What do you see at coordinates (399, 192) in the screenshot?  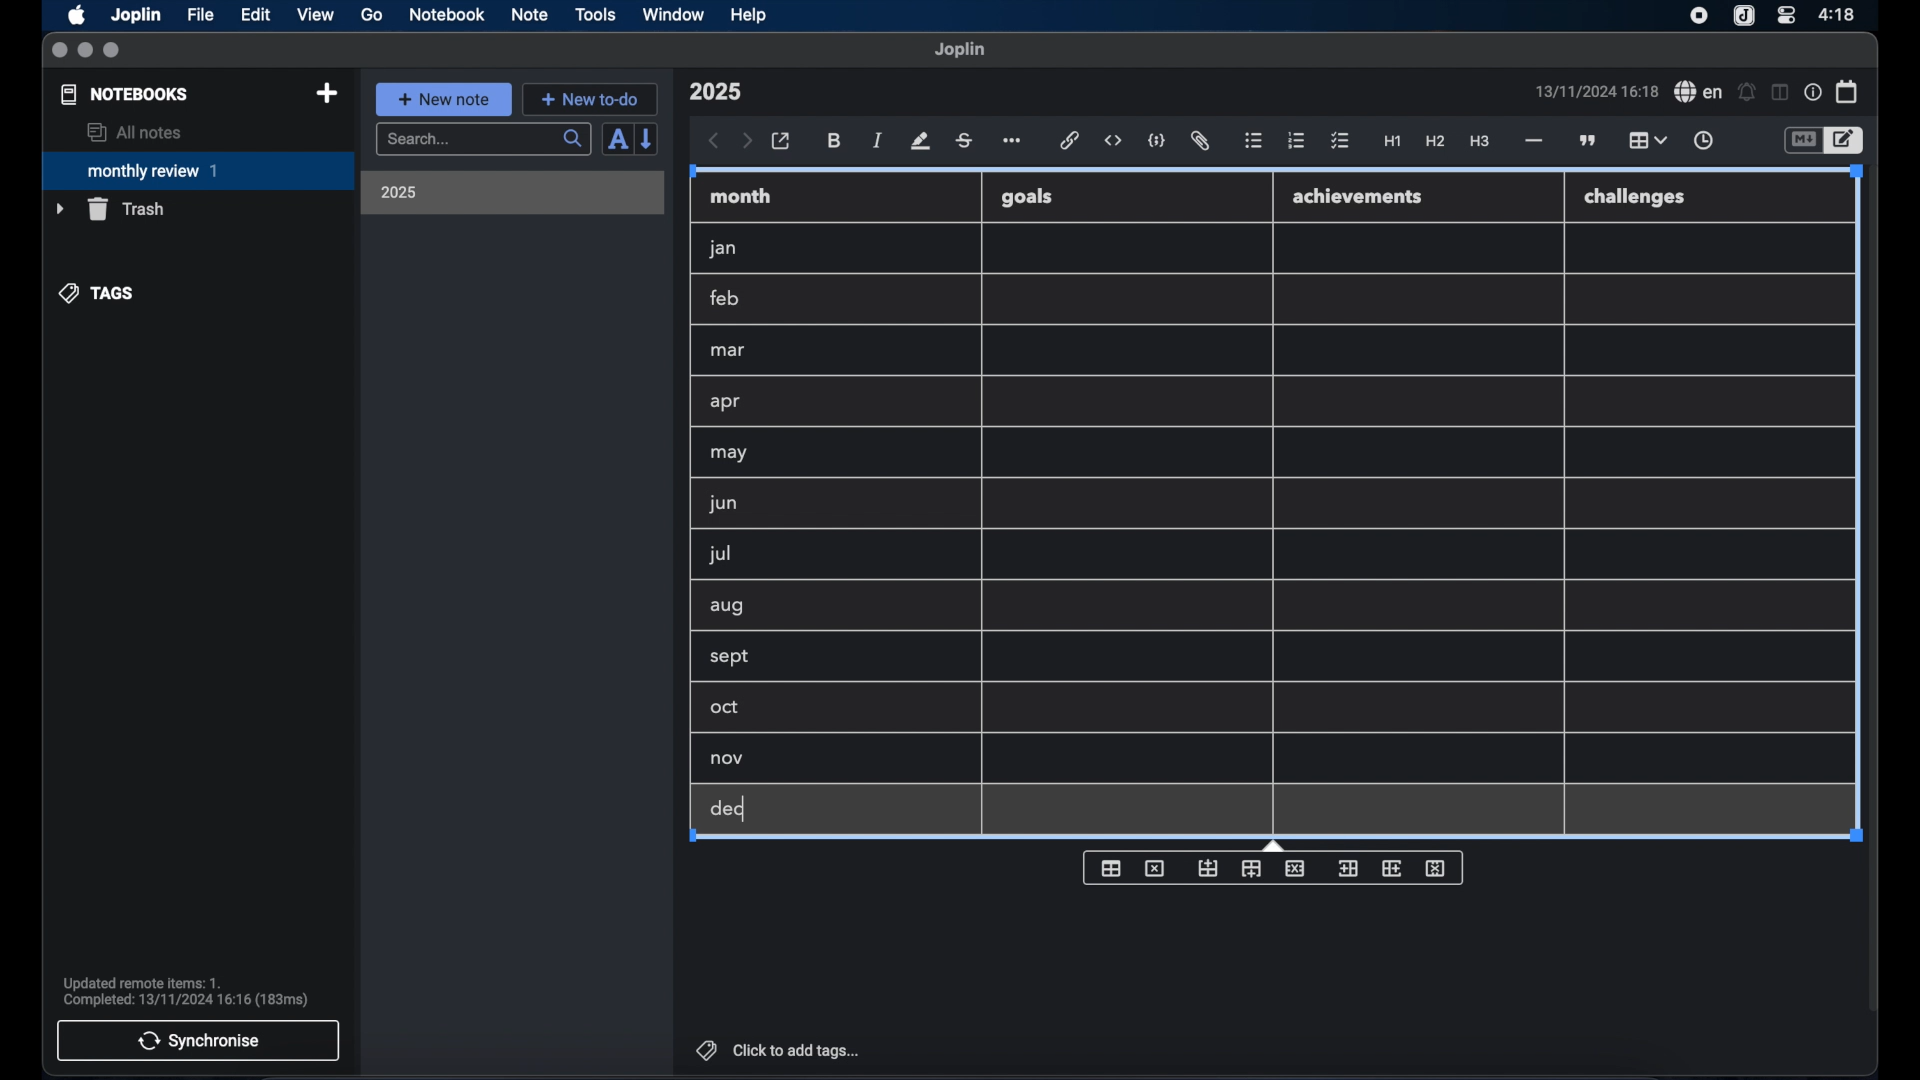 I see `2025` at bounding box center [399, 192].